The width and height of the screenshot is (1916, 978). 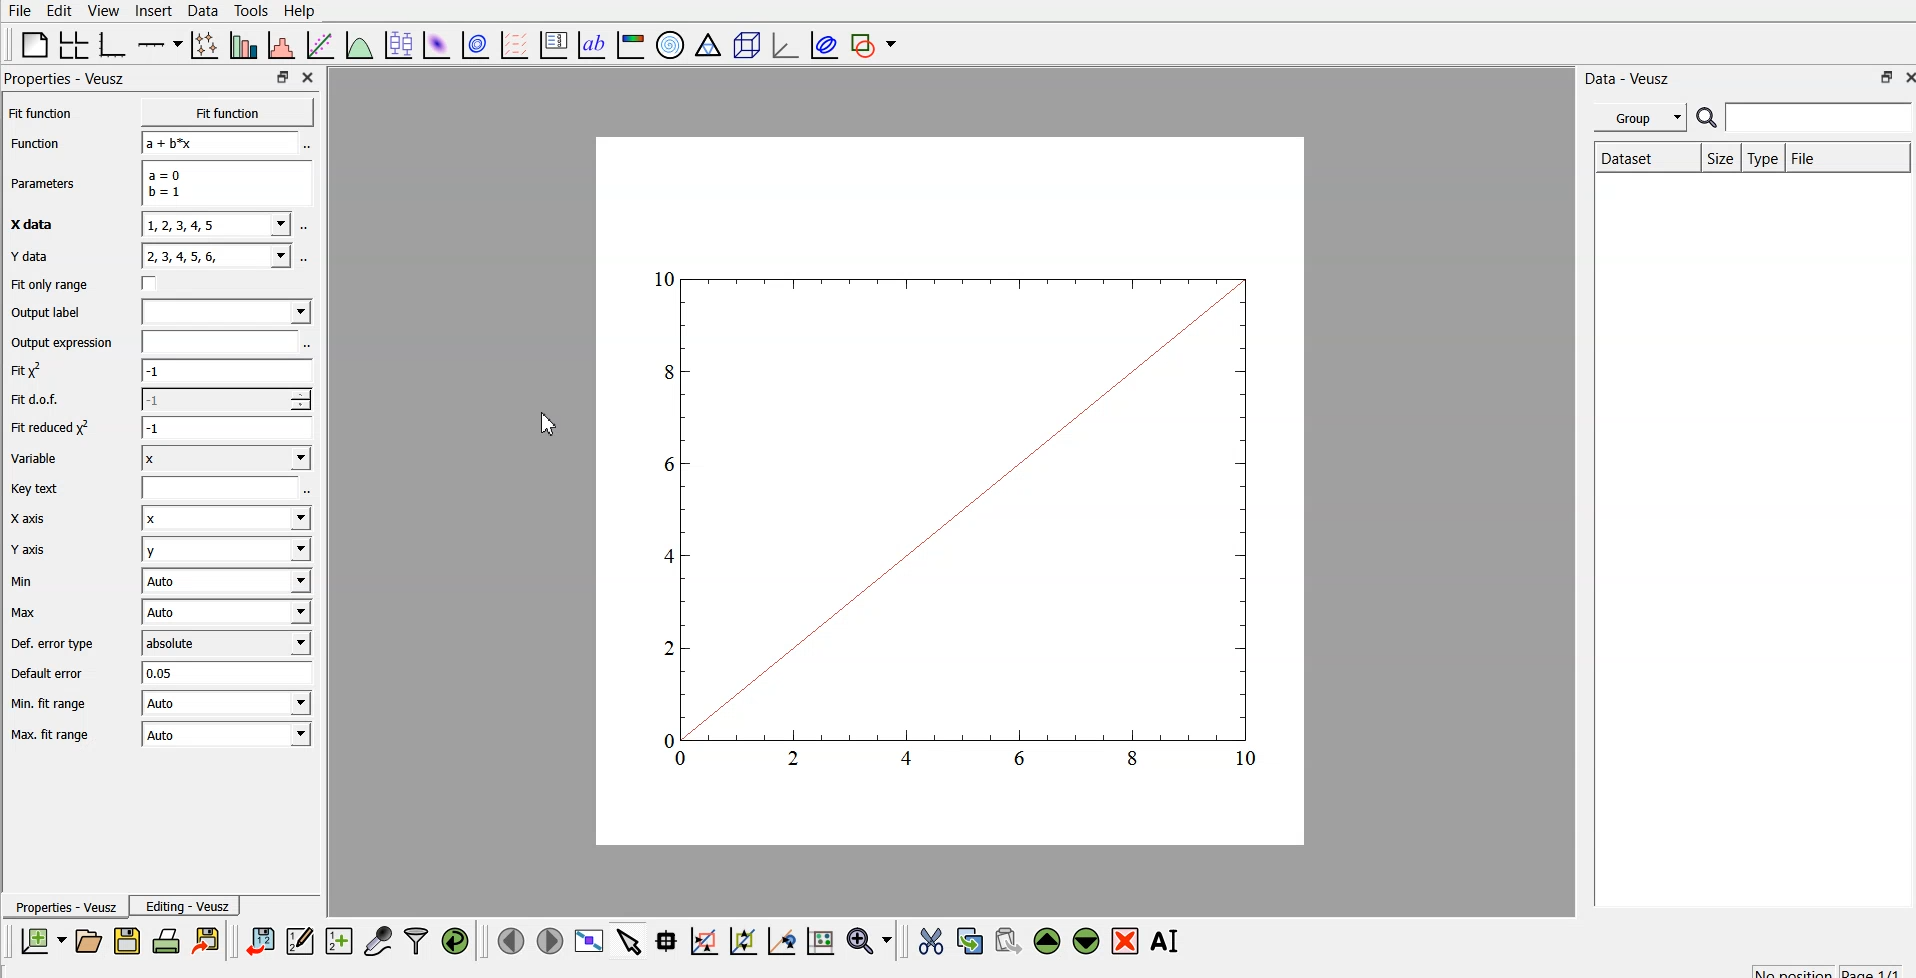 What do you see at coordinates (160, 45) in the screenshot?
I see `add axis on the plot` at bounding box center [160, 45].